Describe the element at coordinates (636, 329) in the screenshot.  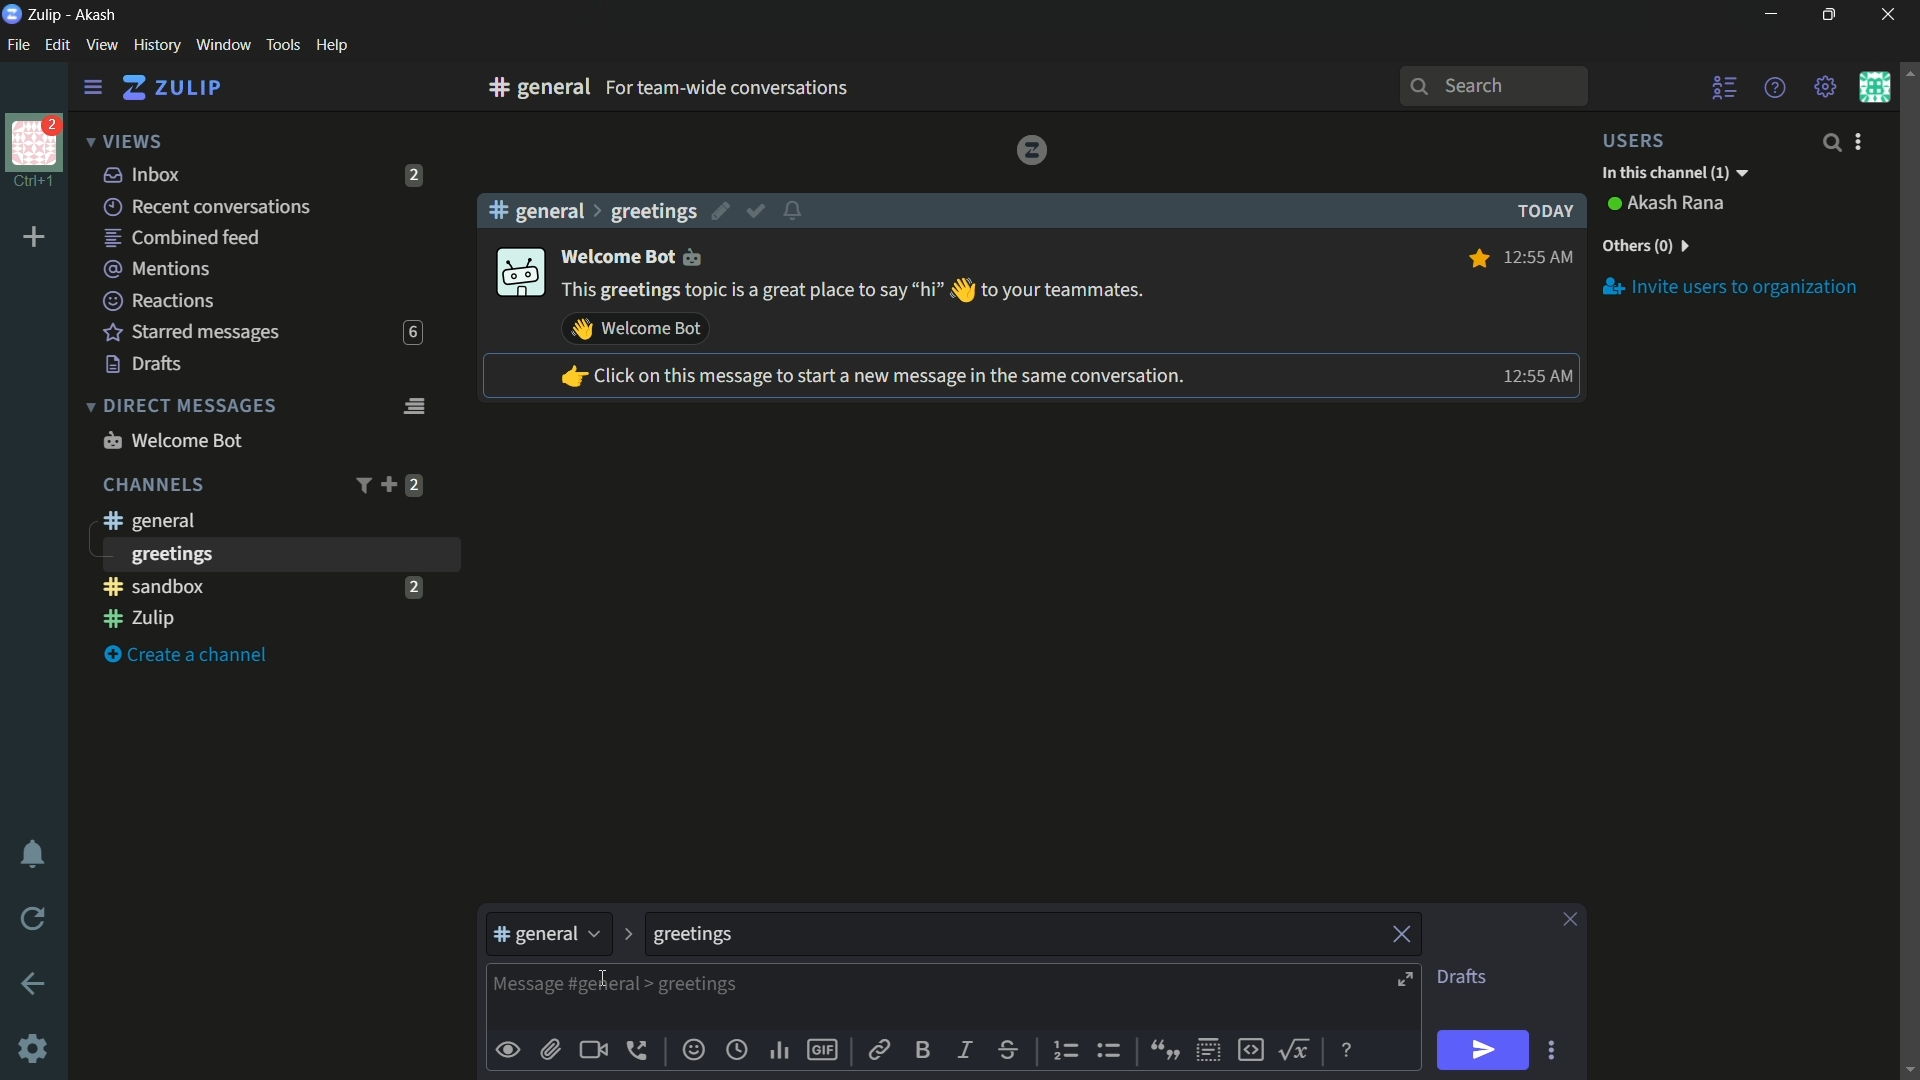
I see `Send wave emoji to welcome bot` at that location.